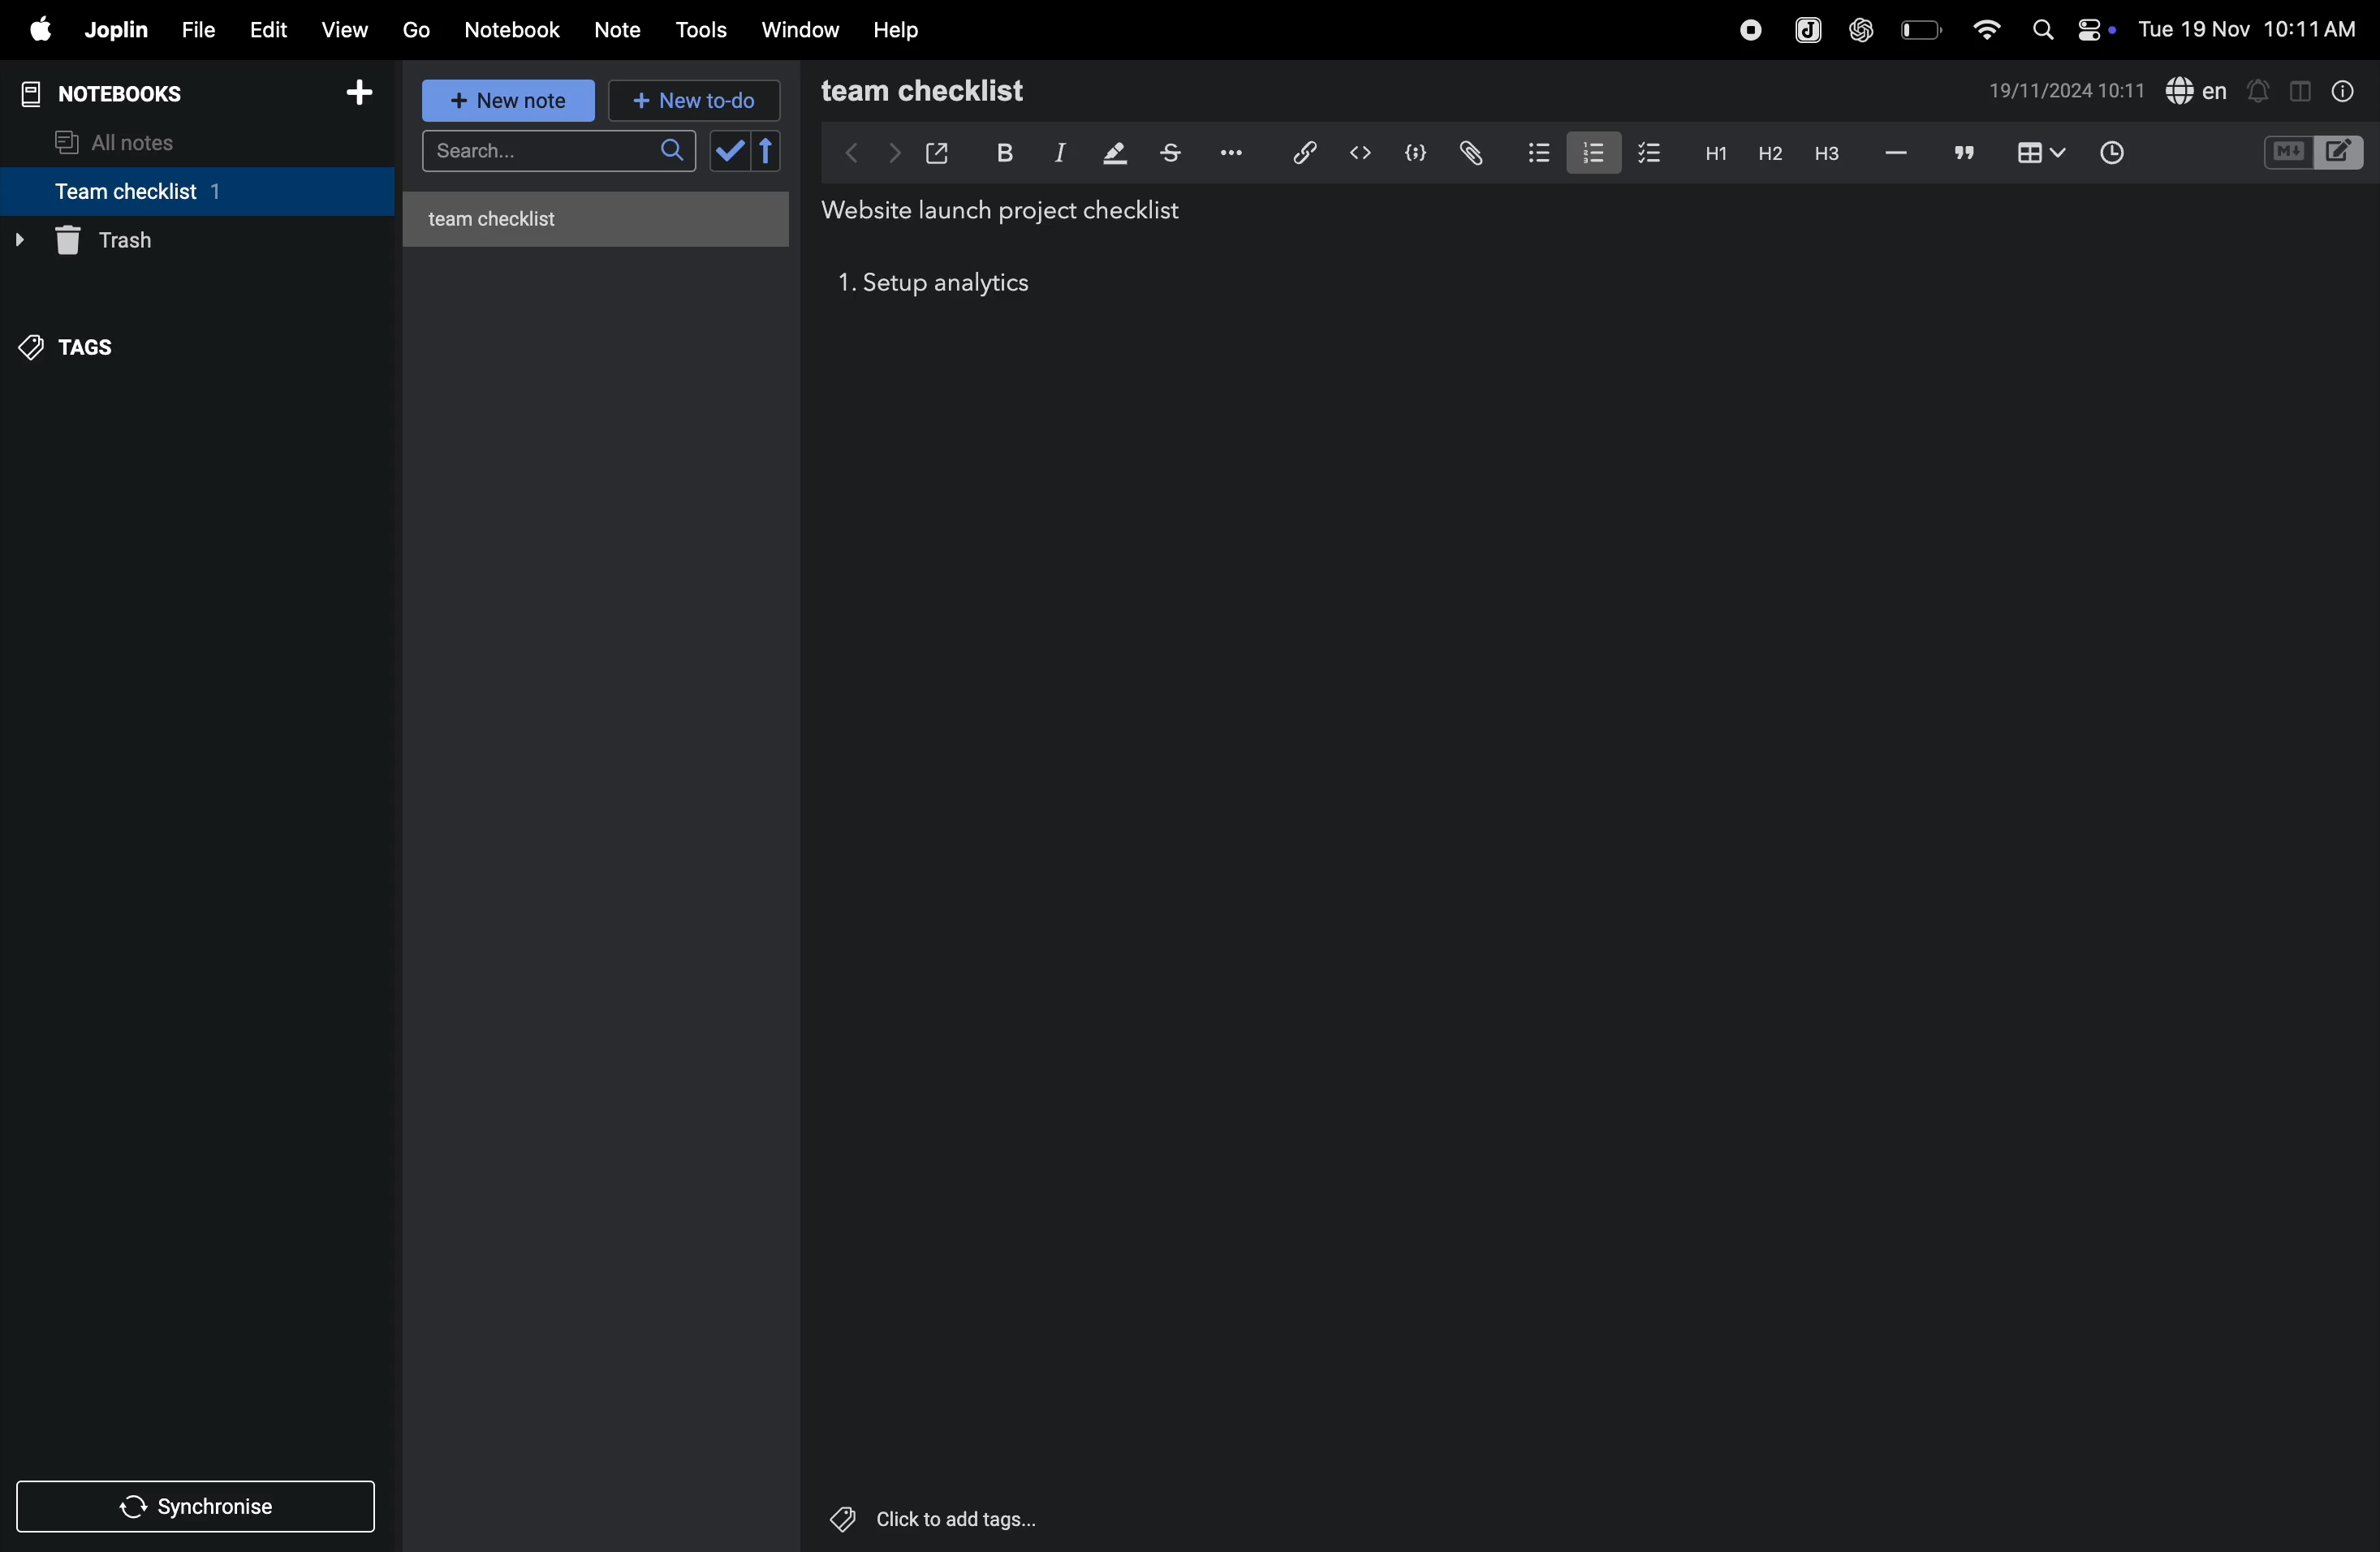 The width and height of the screenshot is (2380, 1552). What do you see at coordinates (704, 30) in the screenshot?
I see `tools` at bounding box center [704, 30].